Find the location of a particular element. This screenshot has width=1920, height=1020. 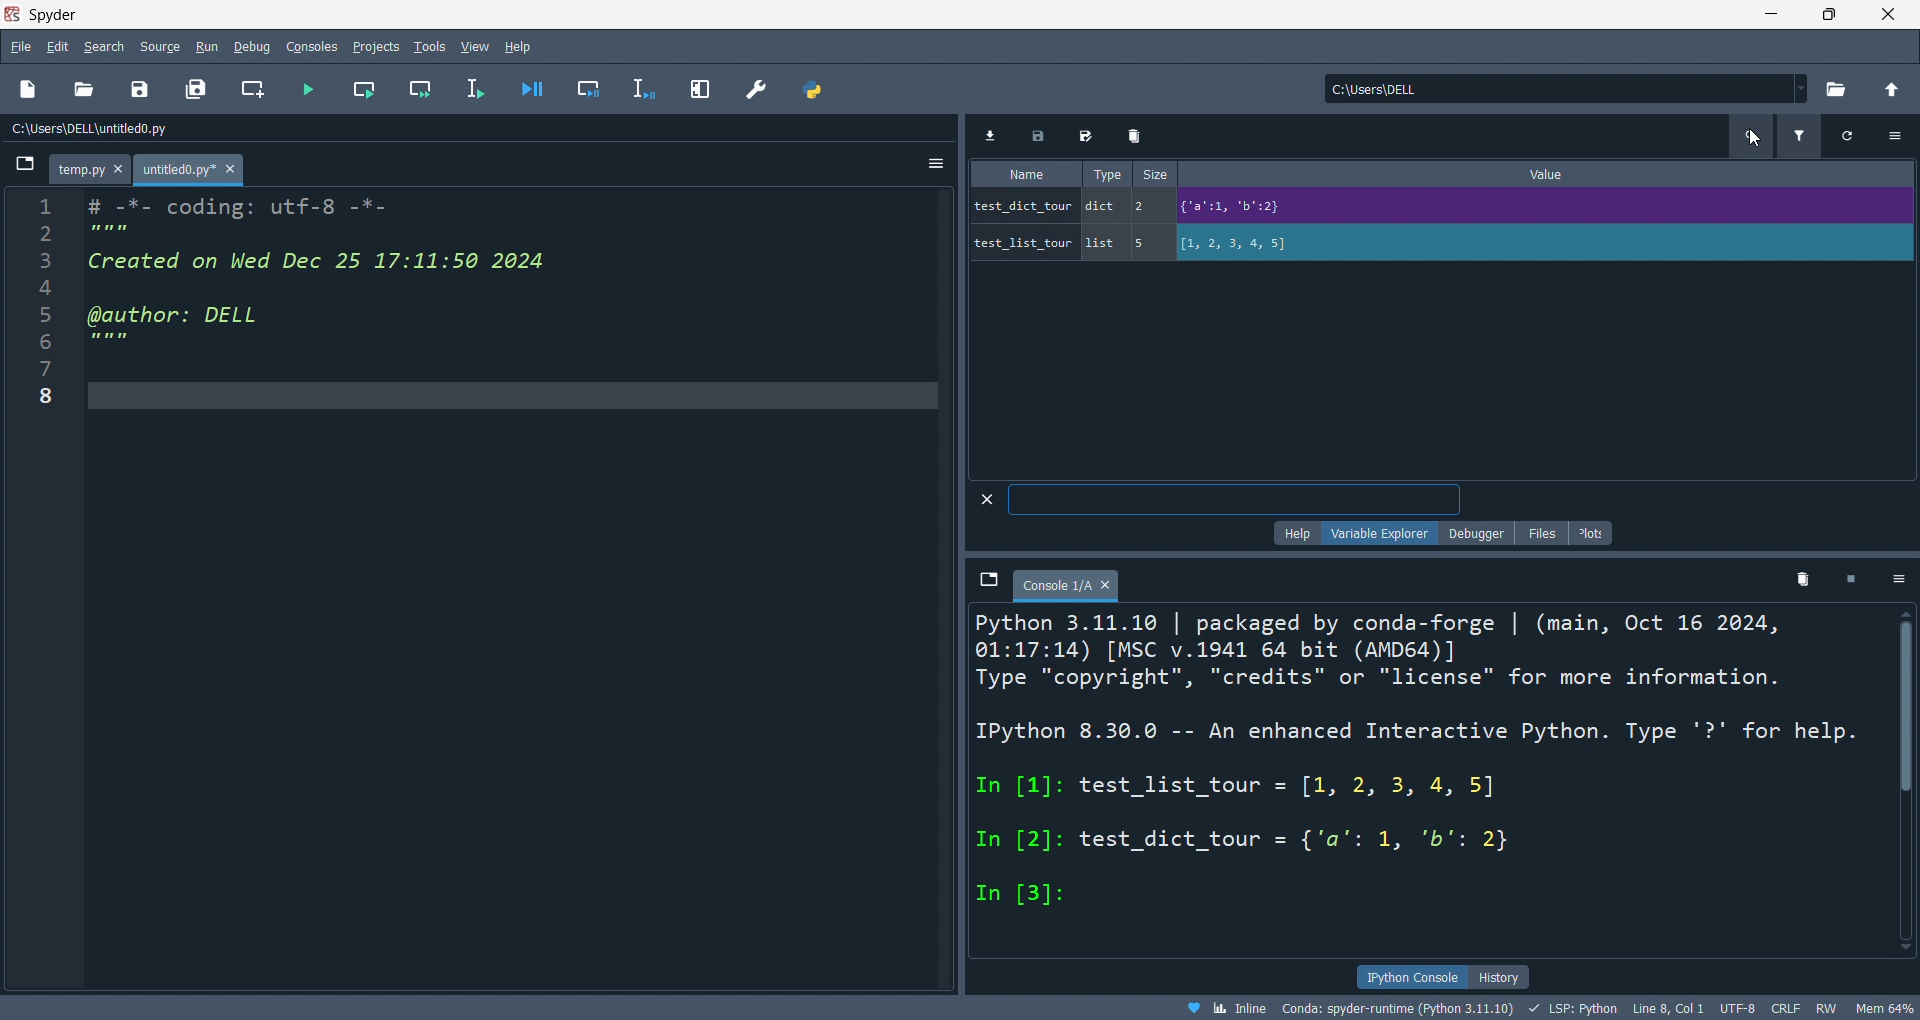

close variable search is located at coordinates (982, 498).